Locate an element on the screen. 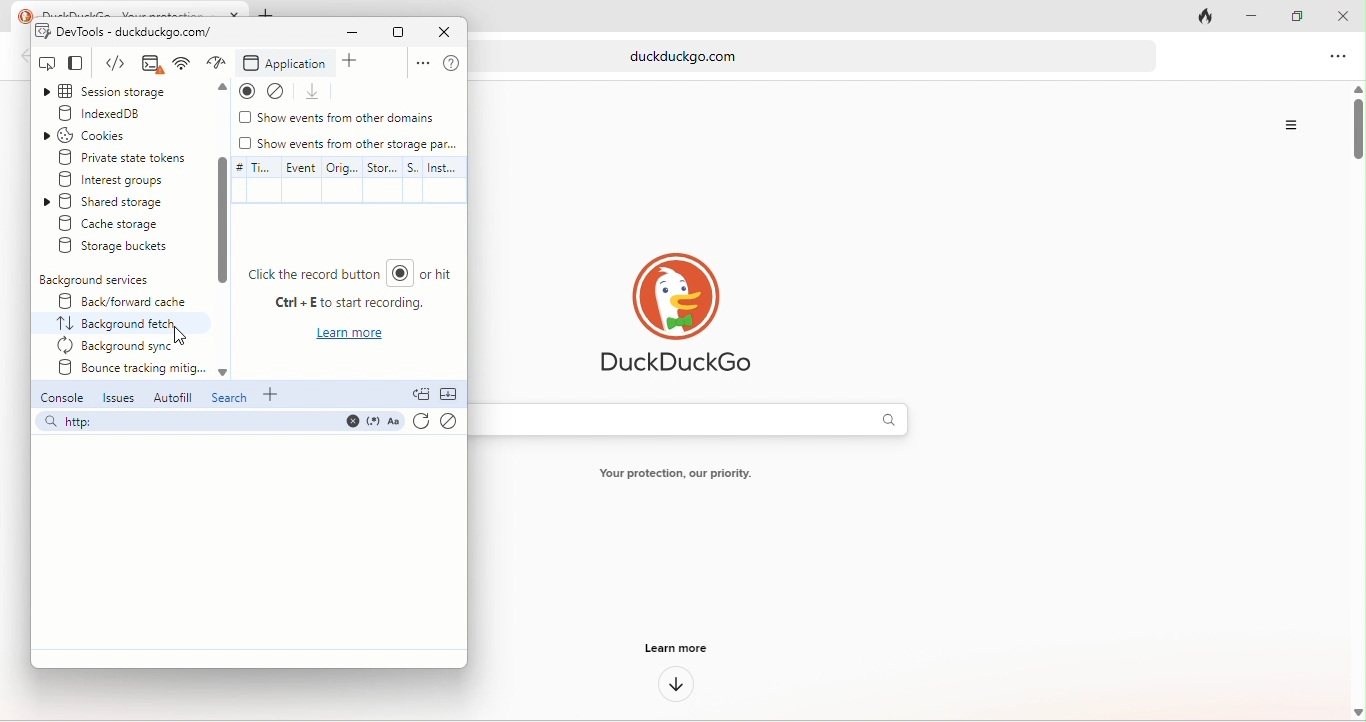 The height and width of the screenshot is (722, 1366). scroll down is located at coordinates (221, 221).